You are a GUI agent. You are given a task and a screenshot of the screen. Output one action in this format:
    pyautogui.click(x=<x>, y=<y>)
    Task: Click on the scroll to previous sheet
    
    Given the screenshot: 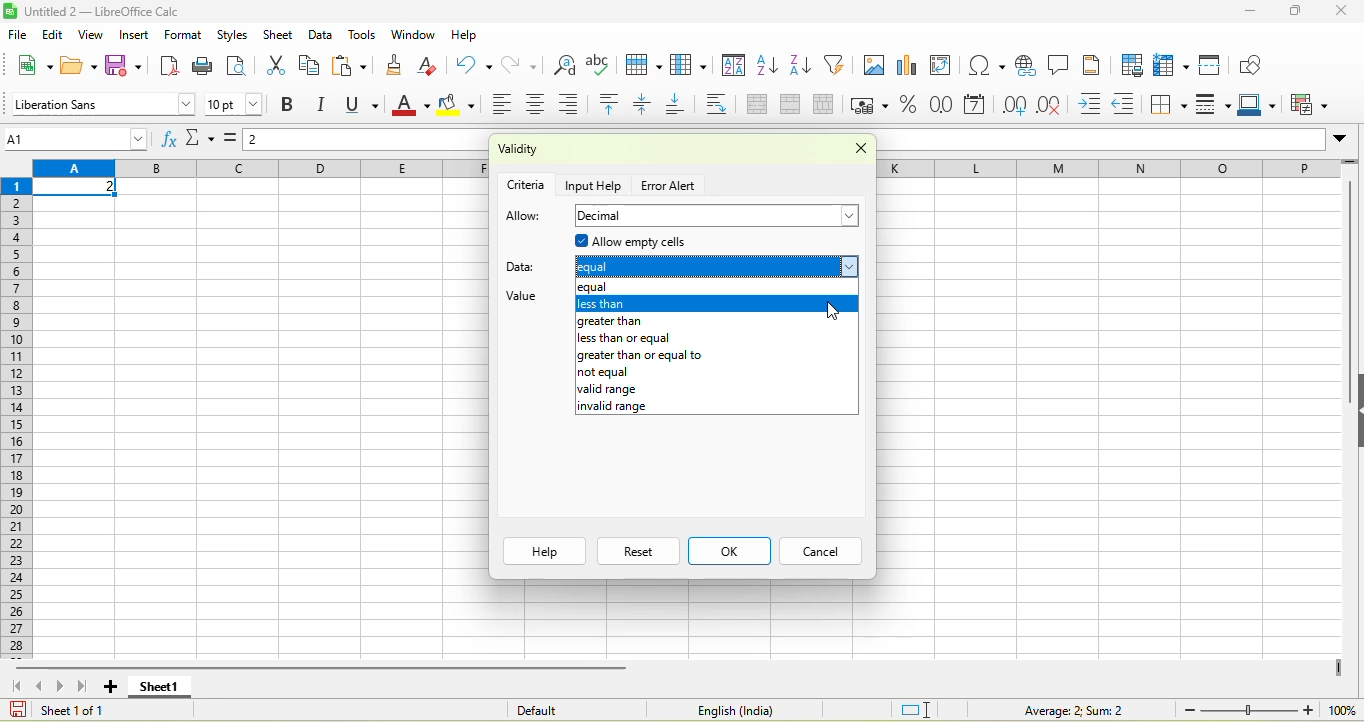 What is the action you would take?
    pyautogui.click(x=41, y=686)
    